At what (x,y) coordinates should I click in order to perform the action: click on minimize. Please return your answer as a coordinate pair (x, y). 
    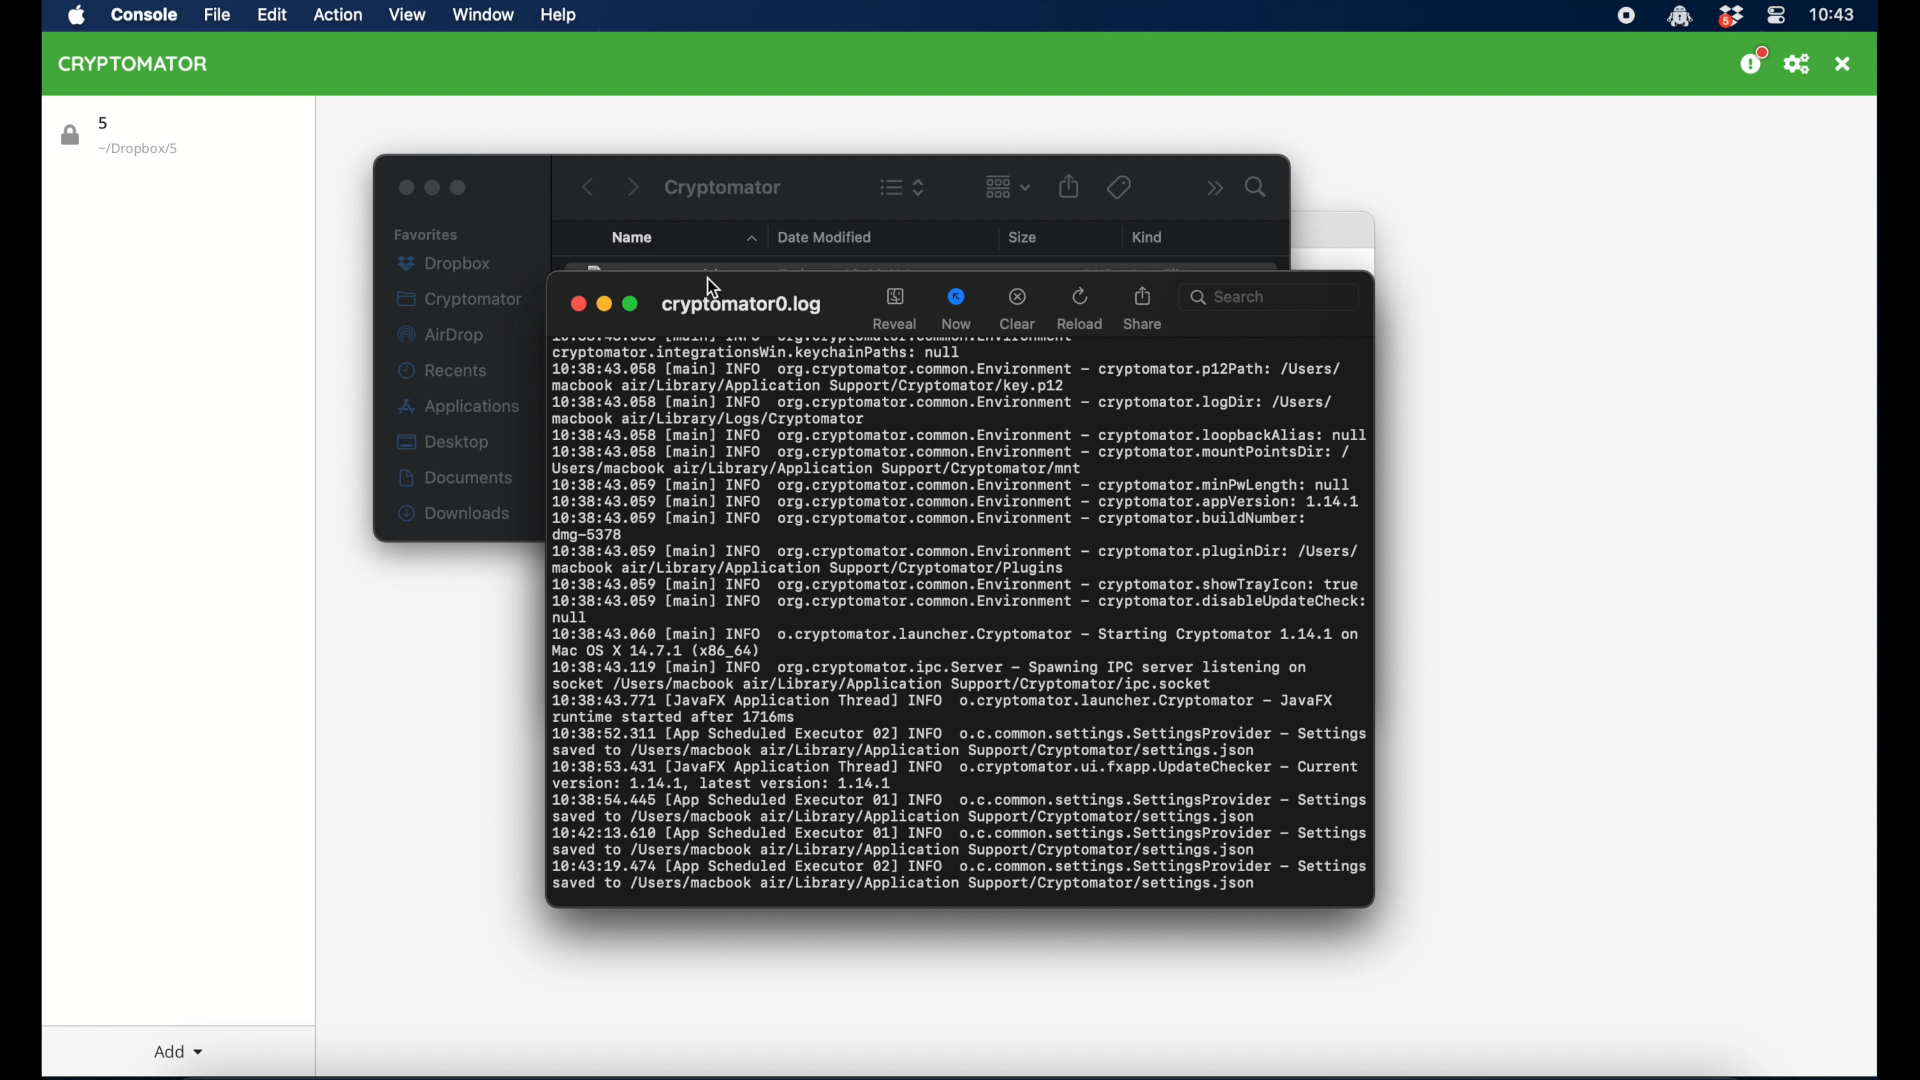
    Looking at the image, I should click on (603, 304).